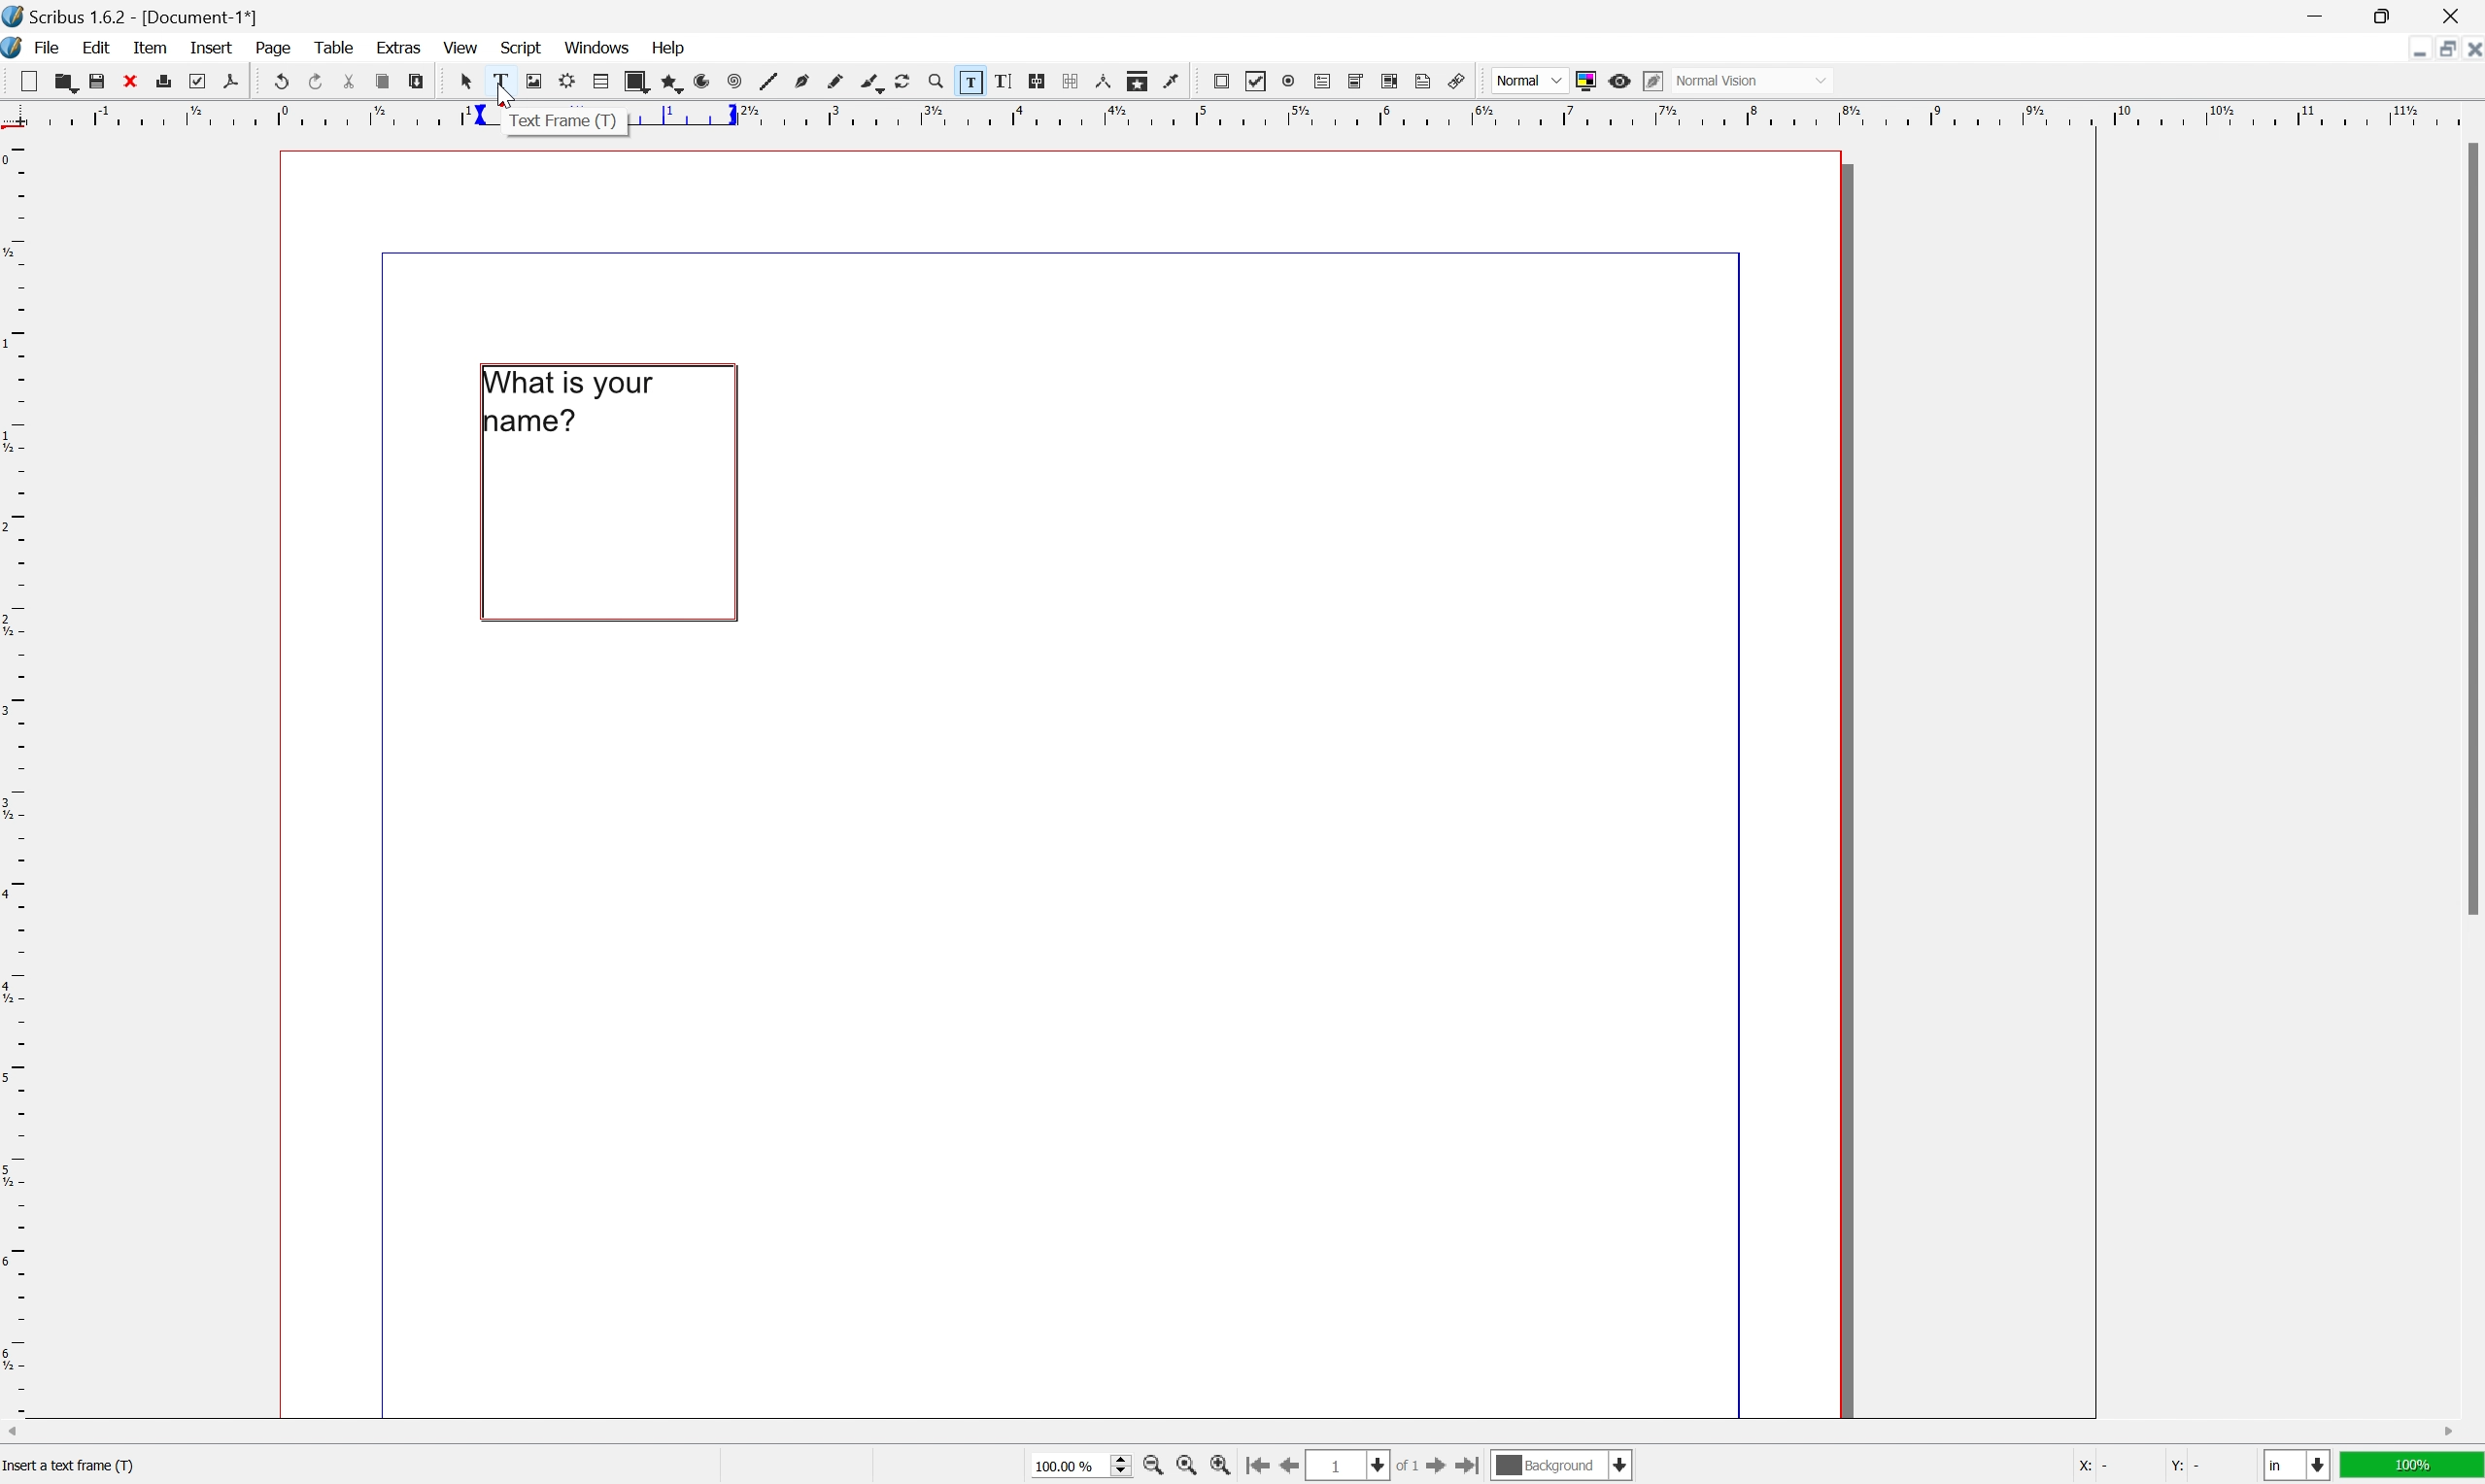  Describe the element at coordinates (1753, 80) in the screenshot. I see `normal vision` at that location.